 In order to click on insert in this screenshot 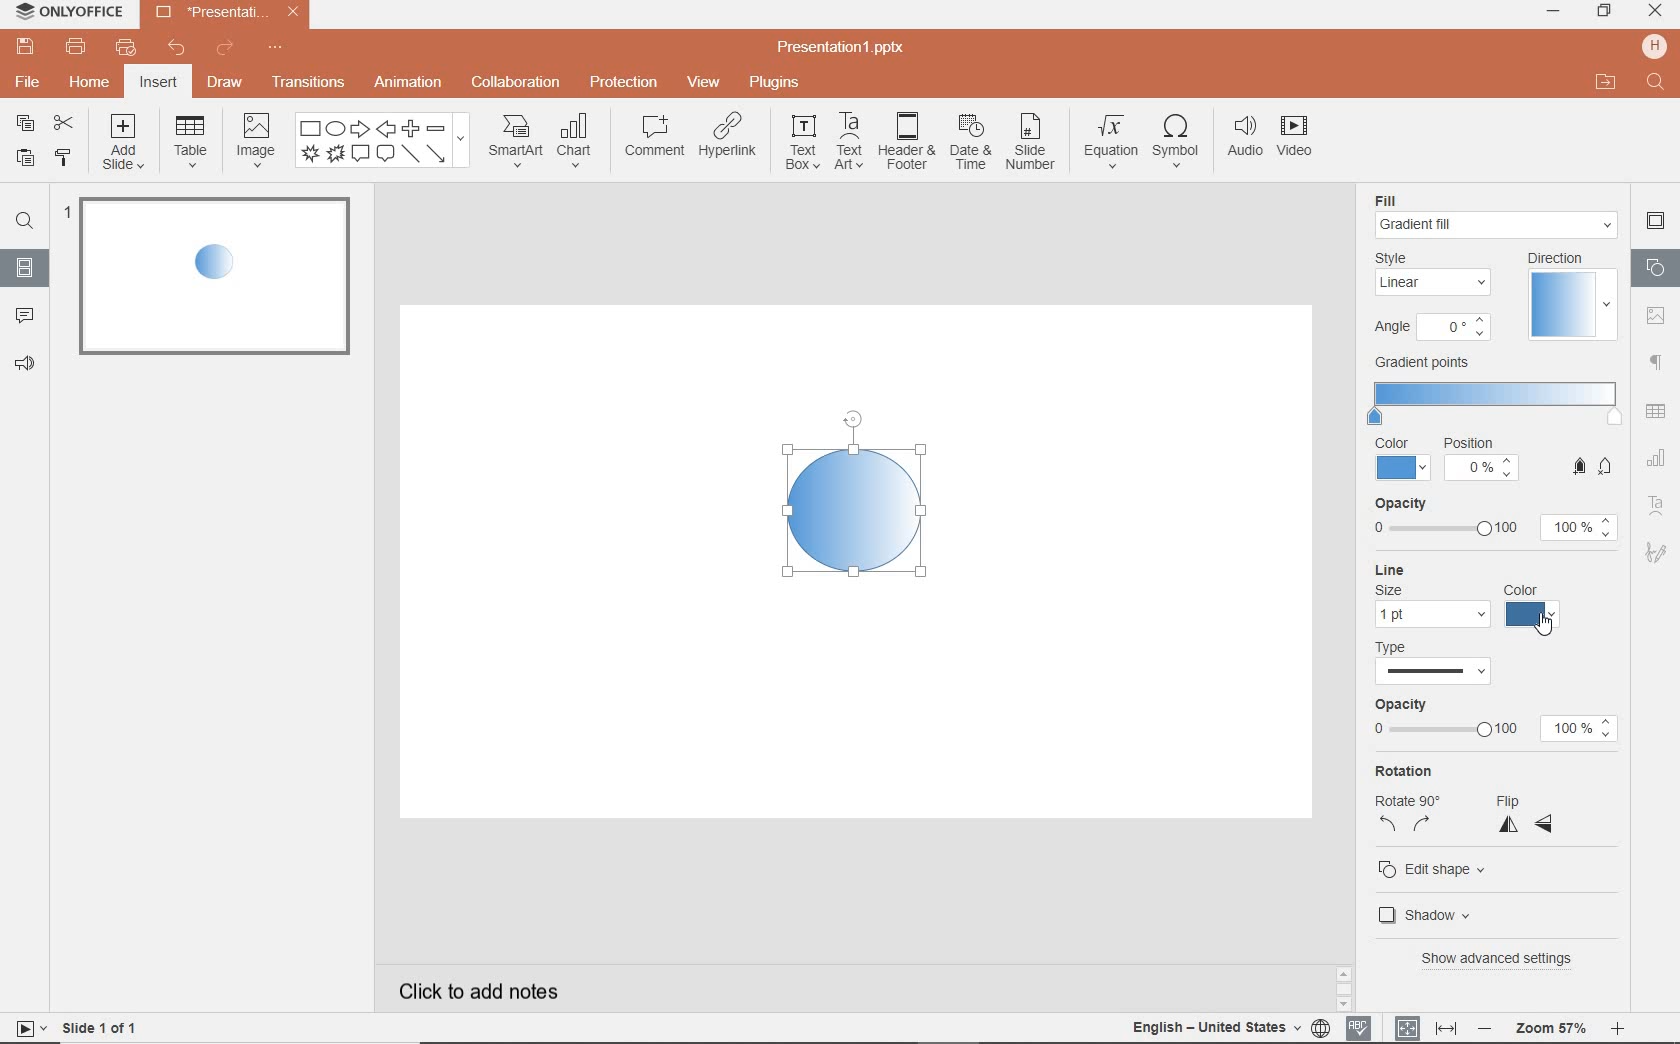, I will do `click(158, 83)`.